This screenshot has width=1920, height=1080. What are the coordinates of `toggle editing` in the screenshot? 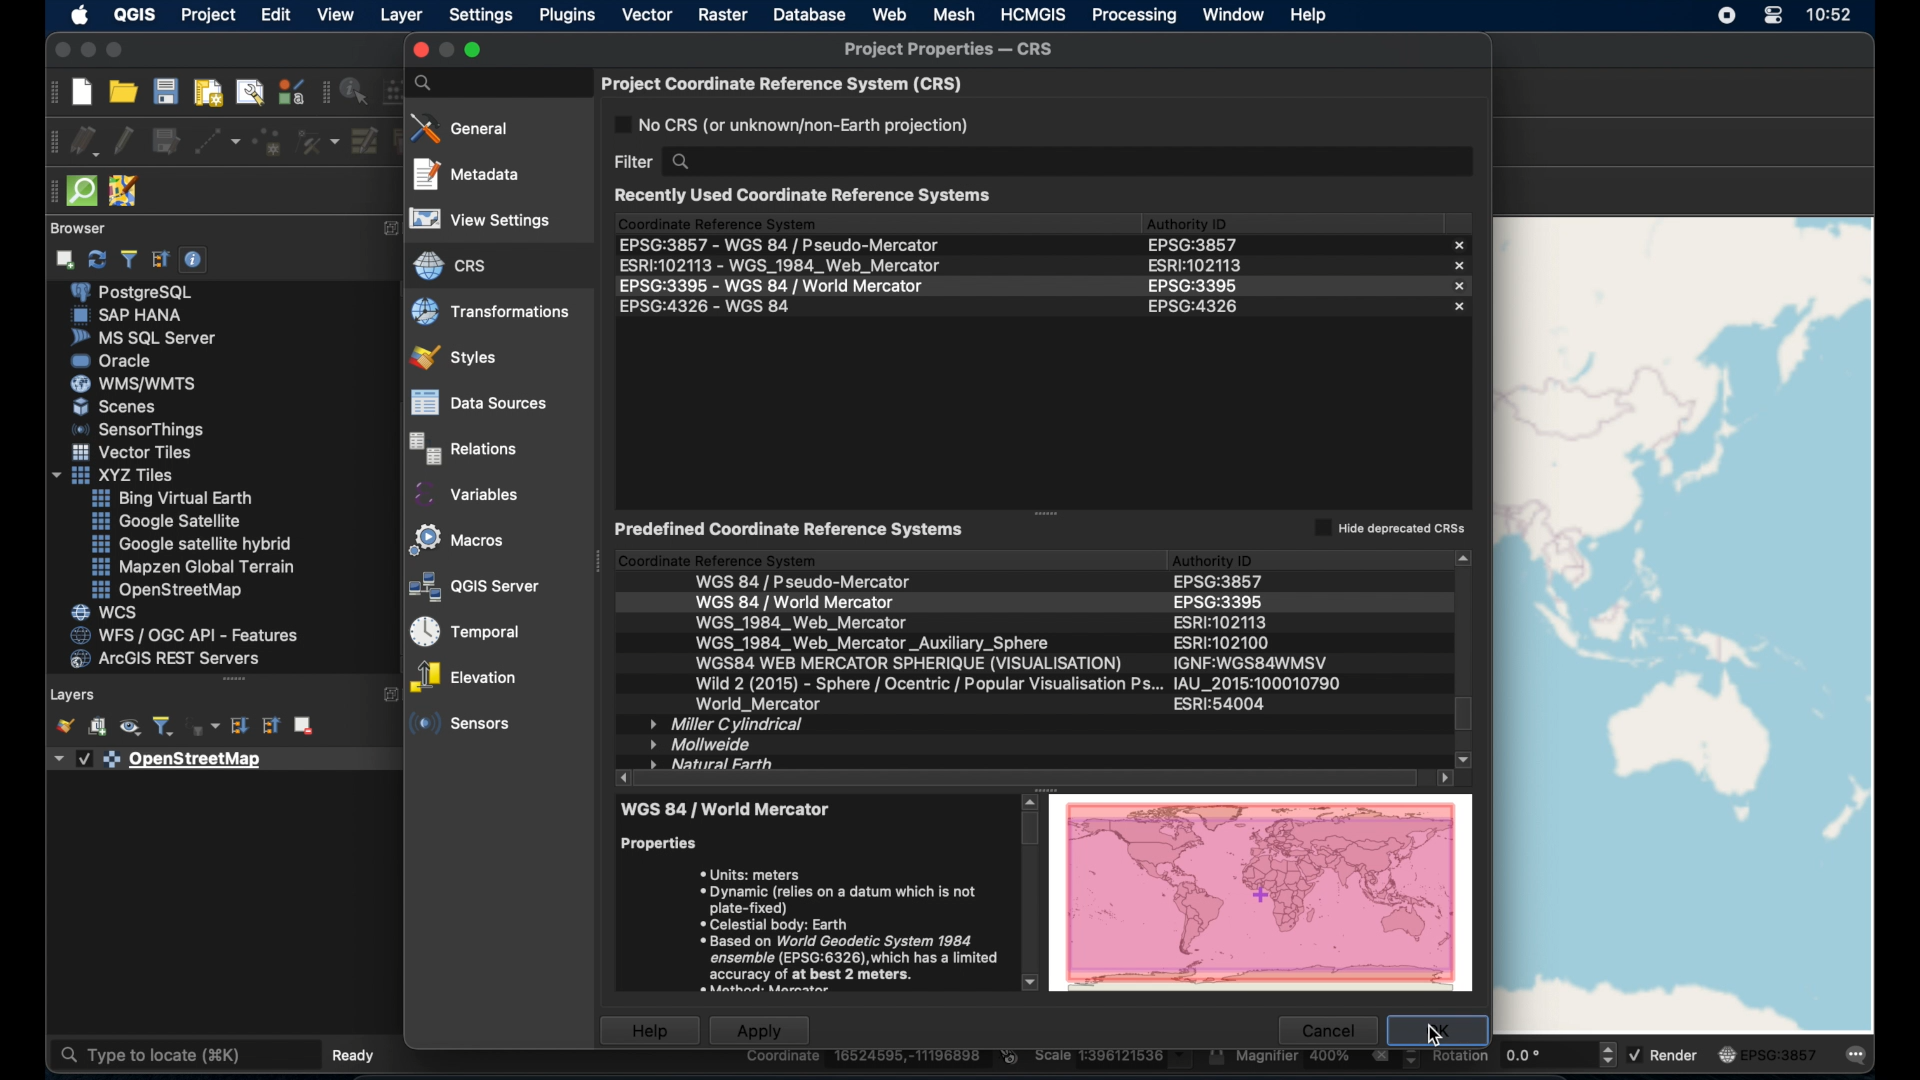 It's located at (128, 142).